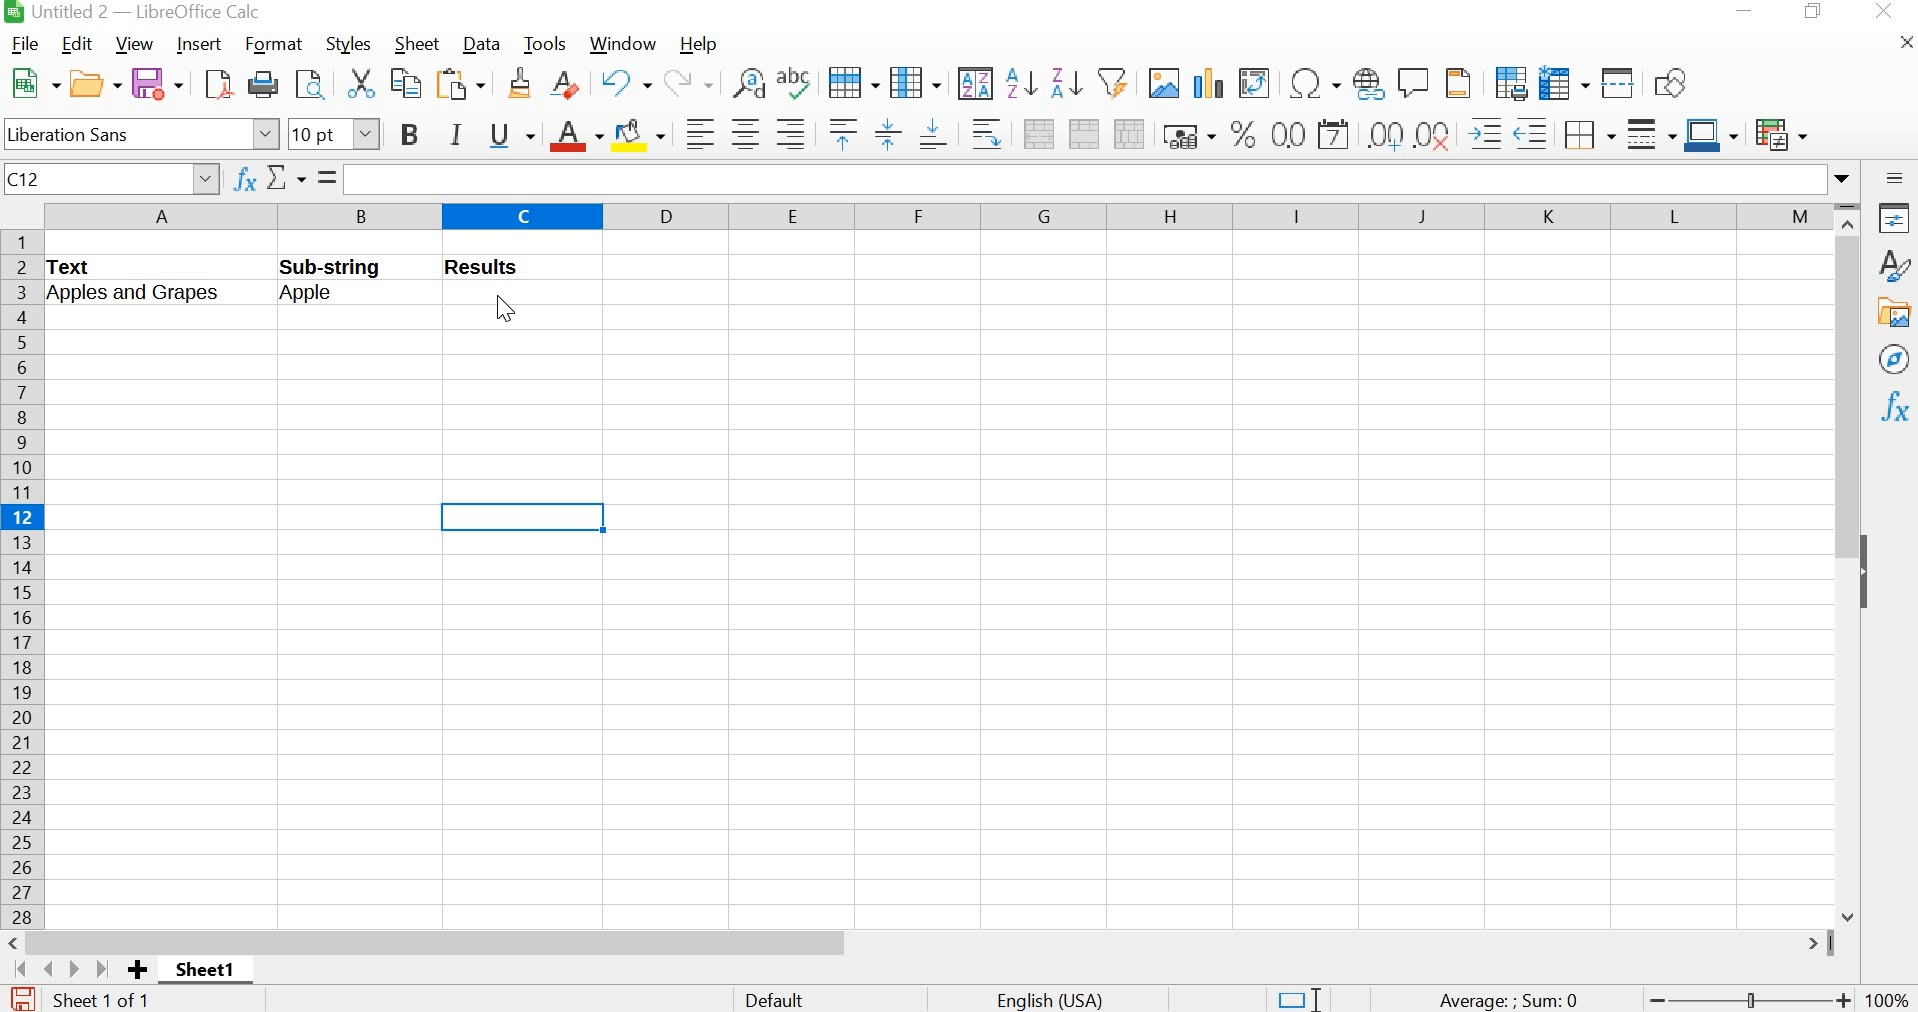 The image size is (1918, 1012). Describe the element at coordinates (408, 136) in the screenshot. I see `bold` at that location.